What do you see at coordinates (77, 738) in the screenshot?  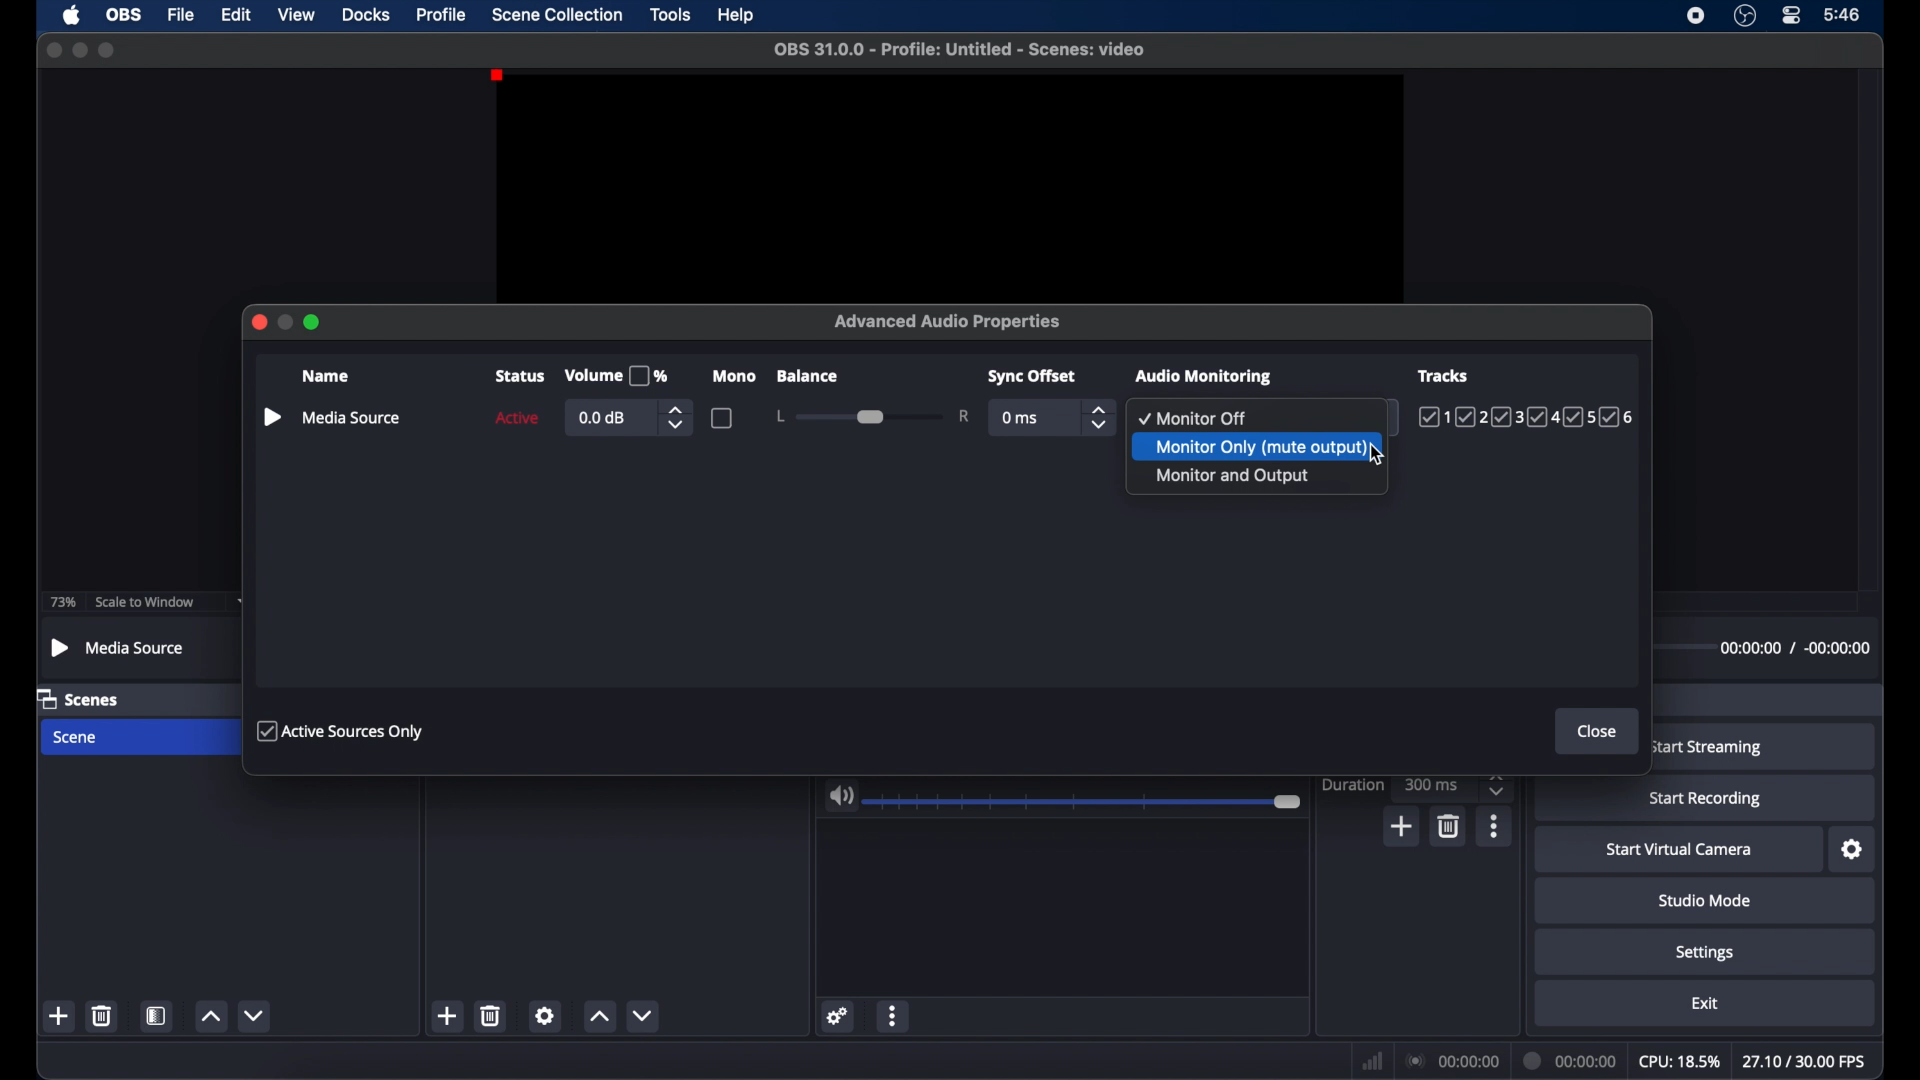 I see `scene` at bounding box center [77, 738].